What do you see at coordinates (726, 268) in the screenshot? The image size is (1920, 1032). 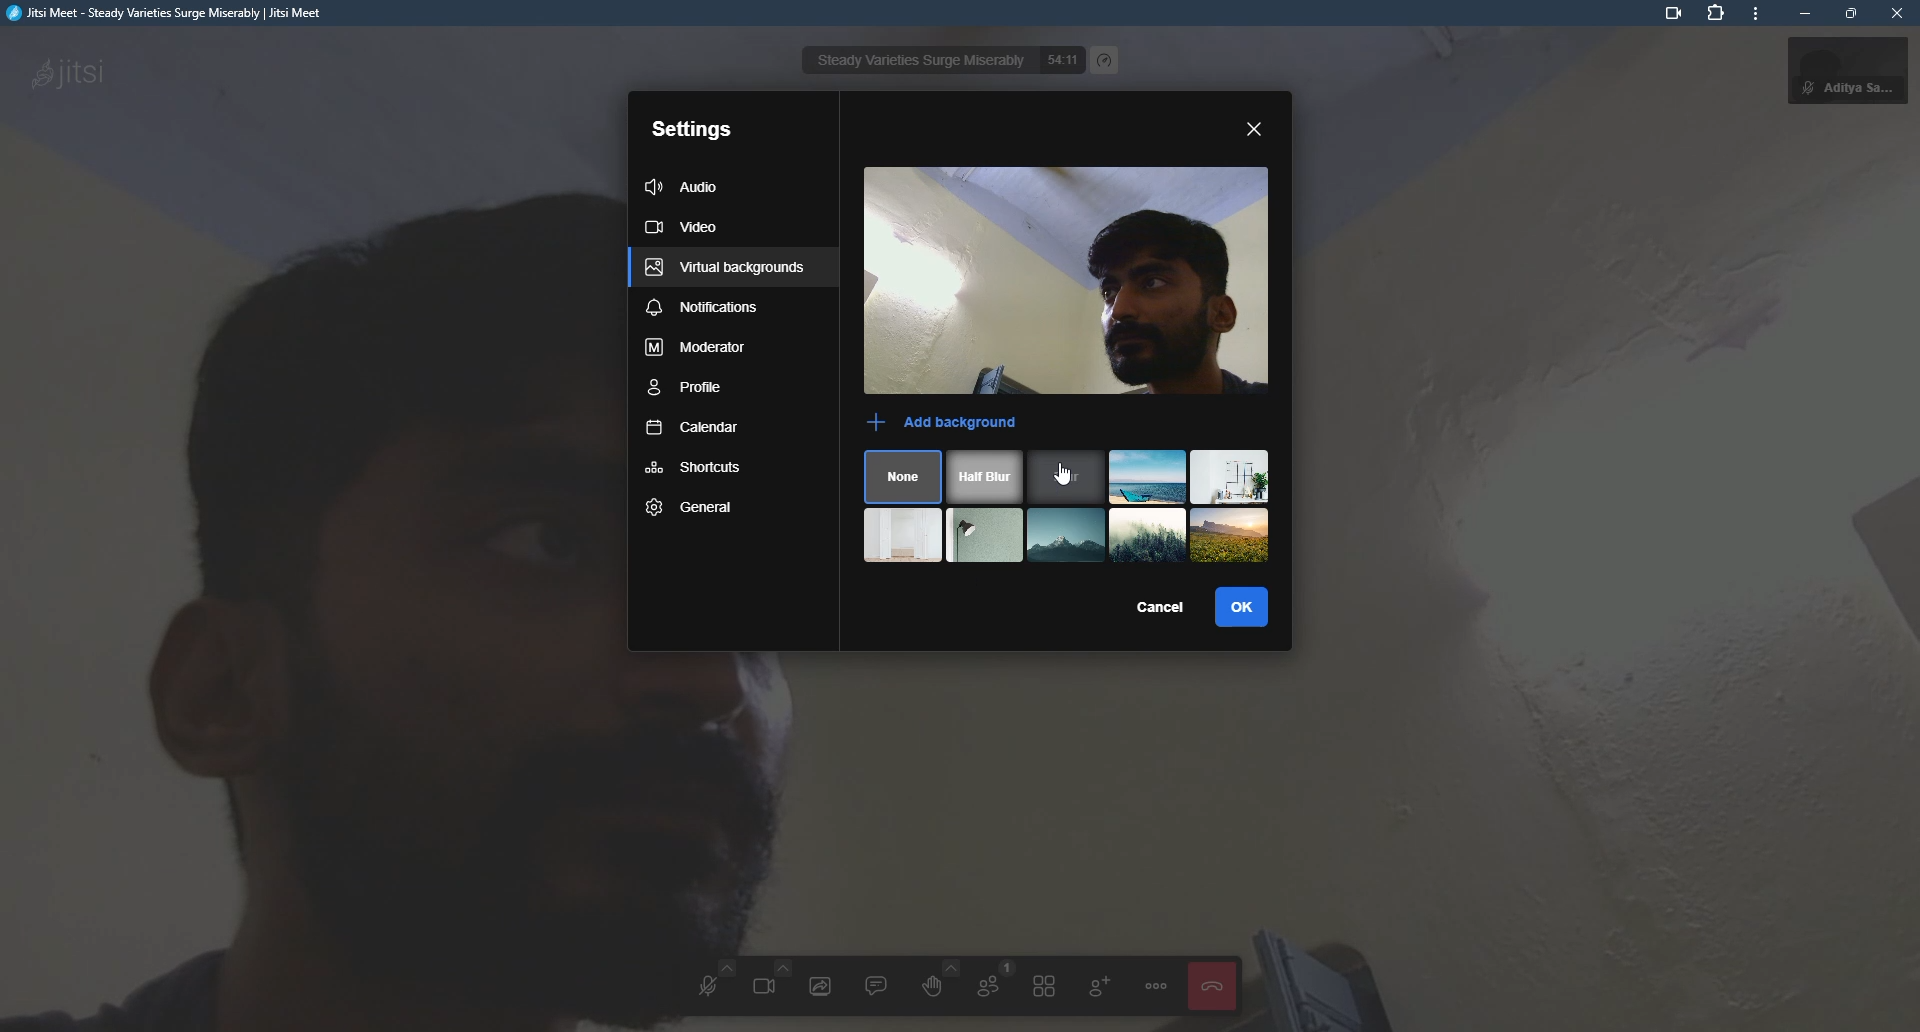 I see `virtual backgrounds` at bounding box center [726, 268].